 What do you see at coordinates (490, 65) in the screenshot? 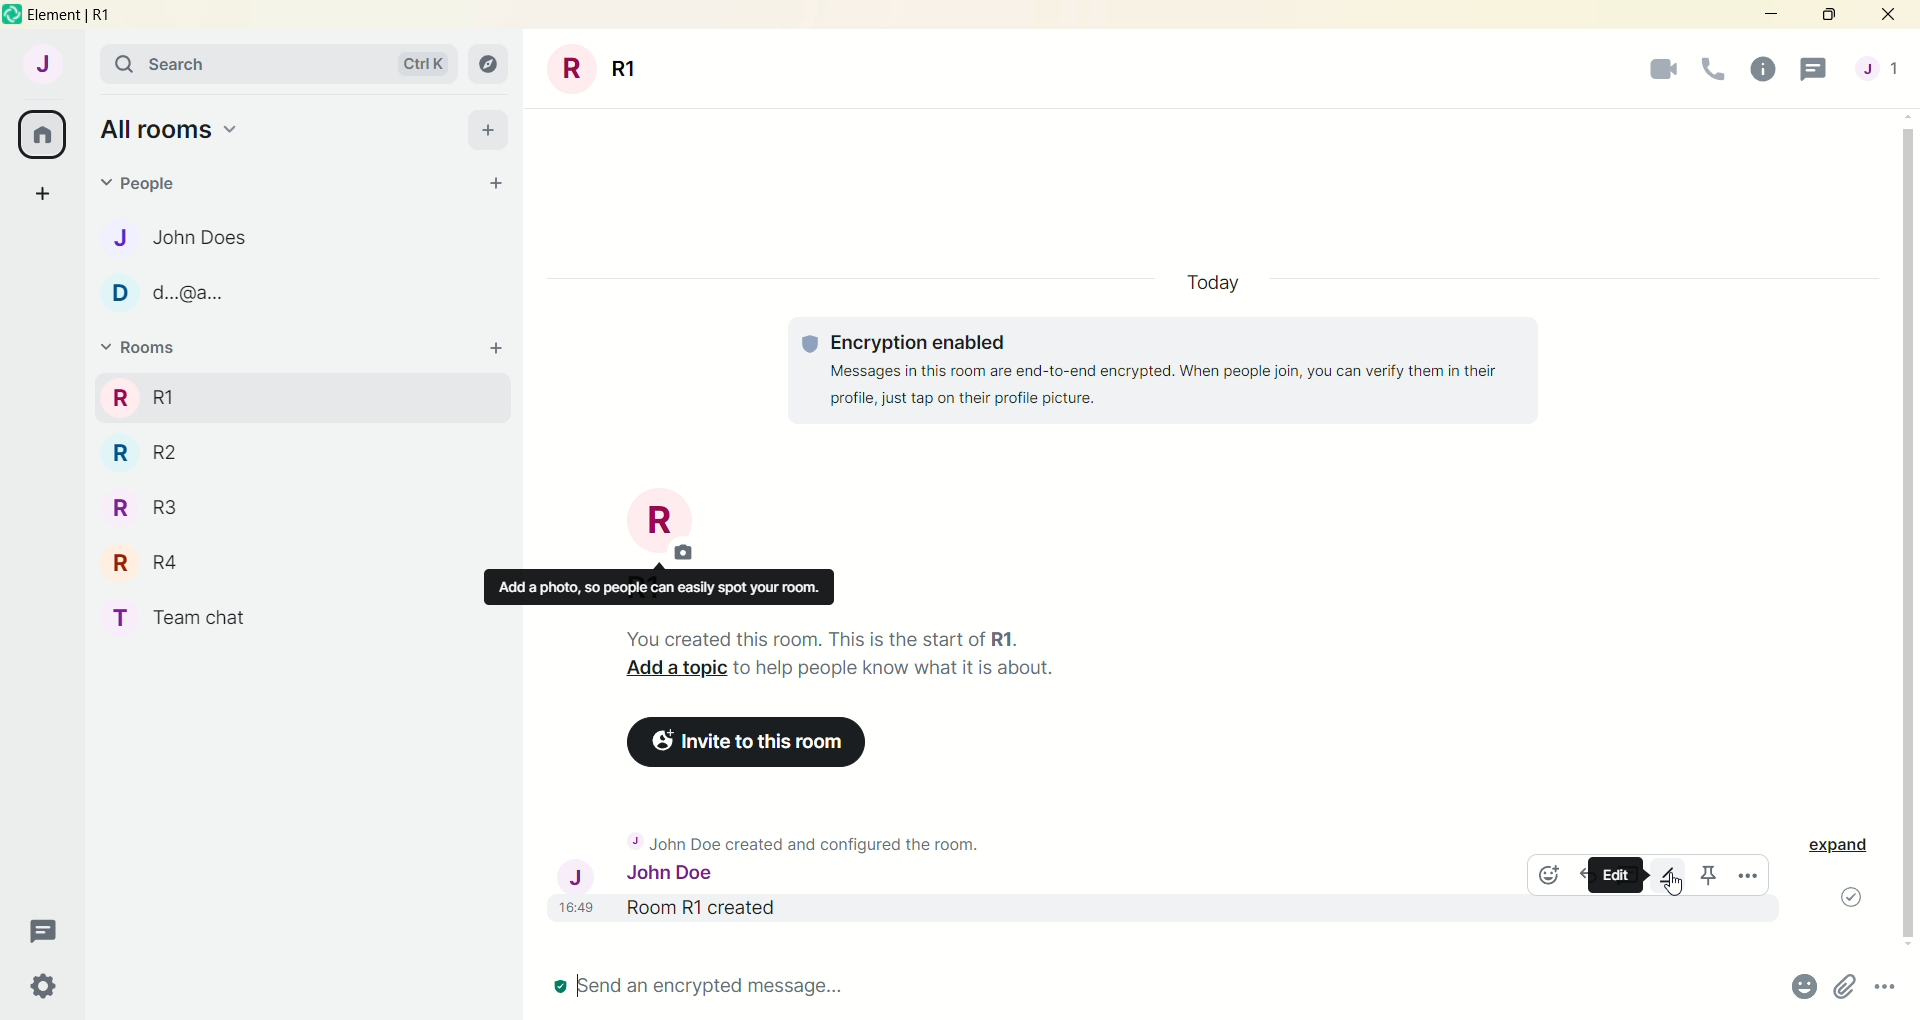
I see `explore room` at bounding box center [490, 65].